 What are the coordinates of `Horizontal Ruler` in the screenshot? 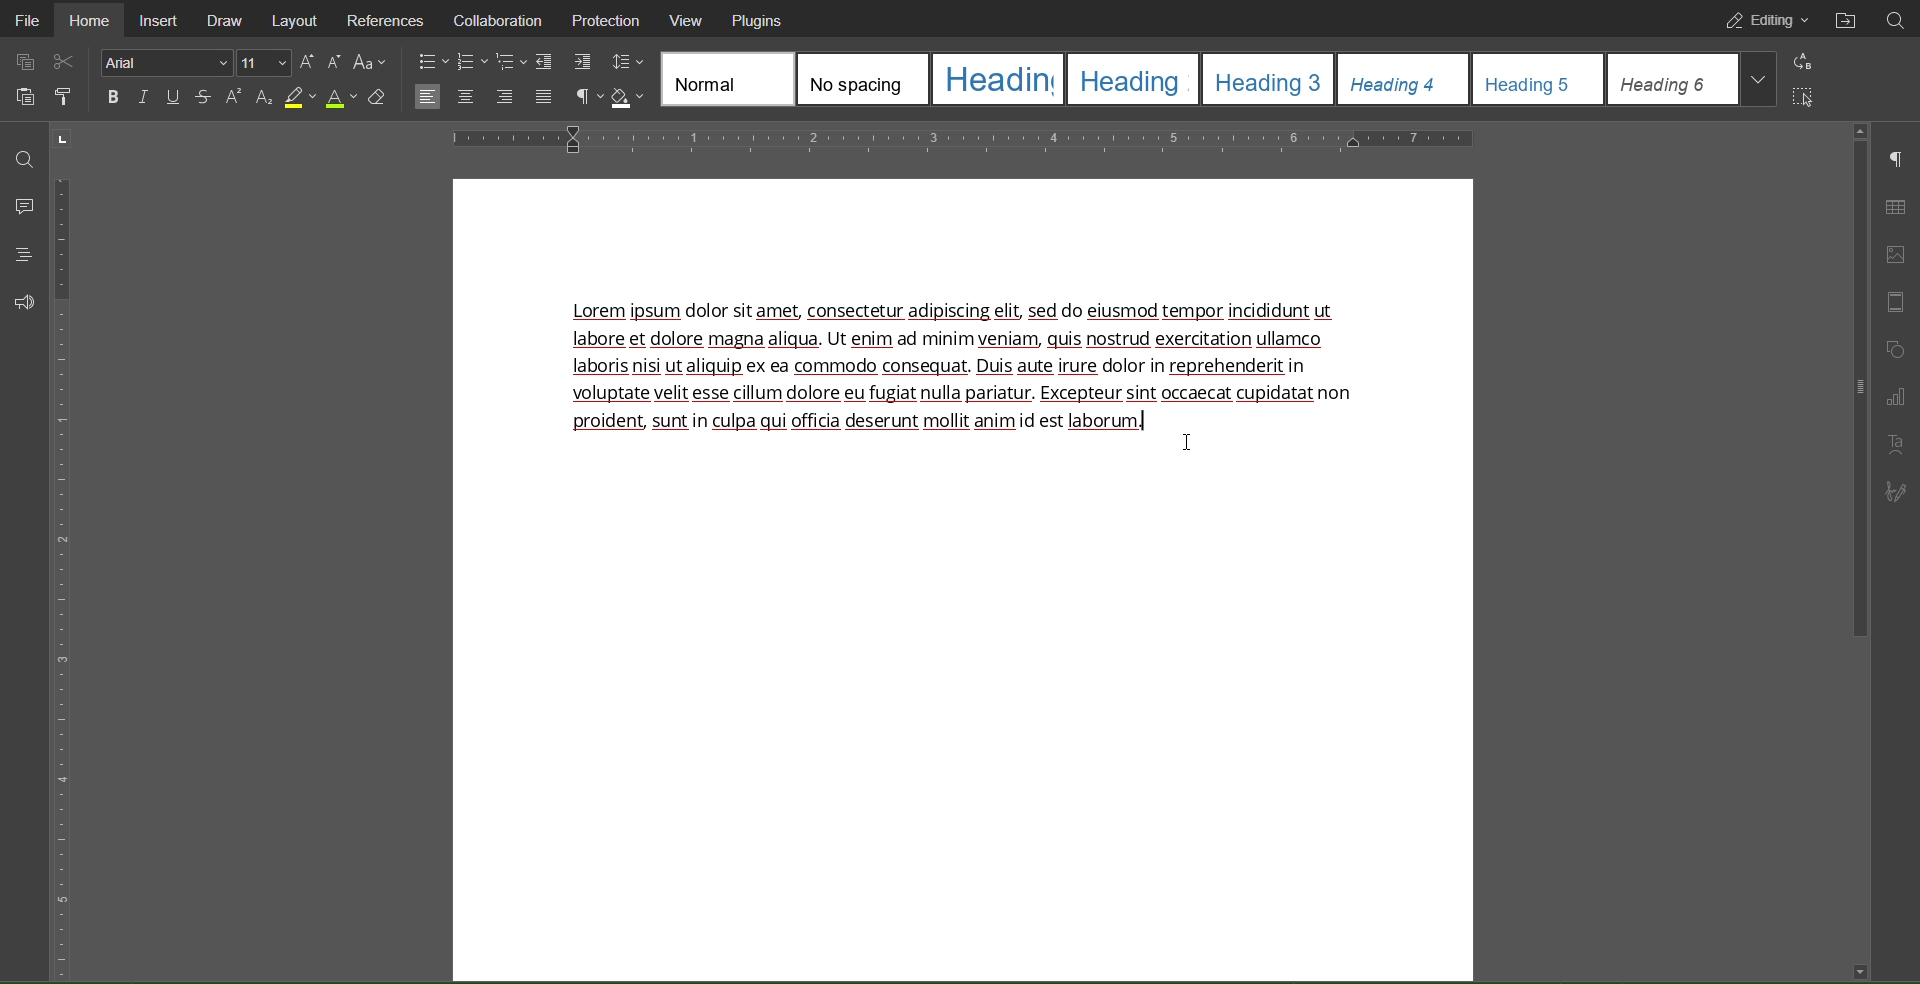 It's located at (969, 138).